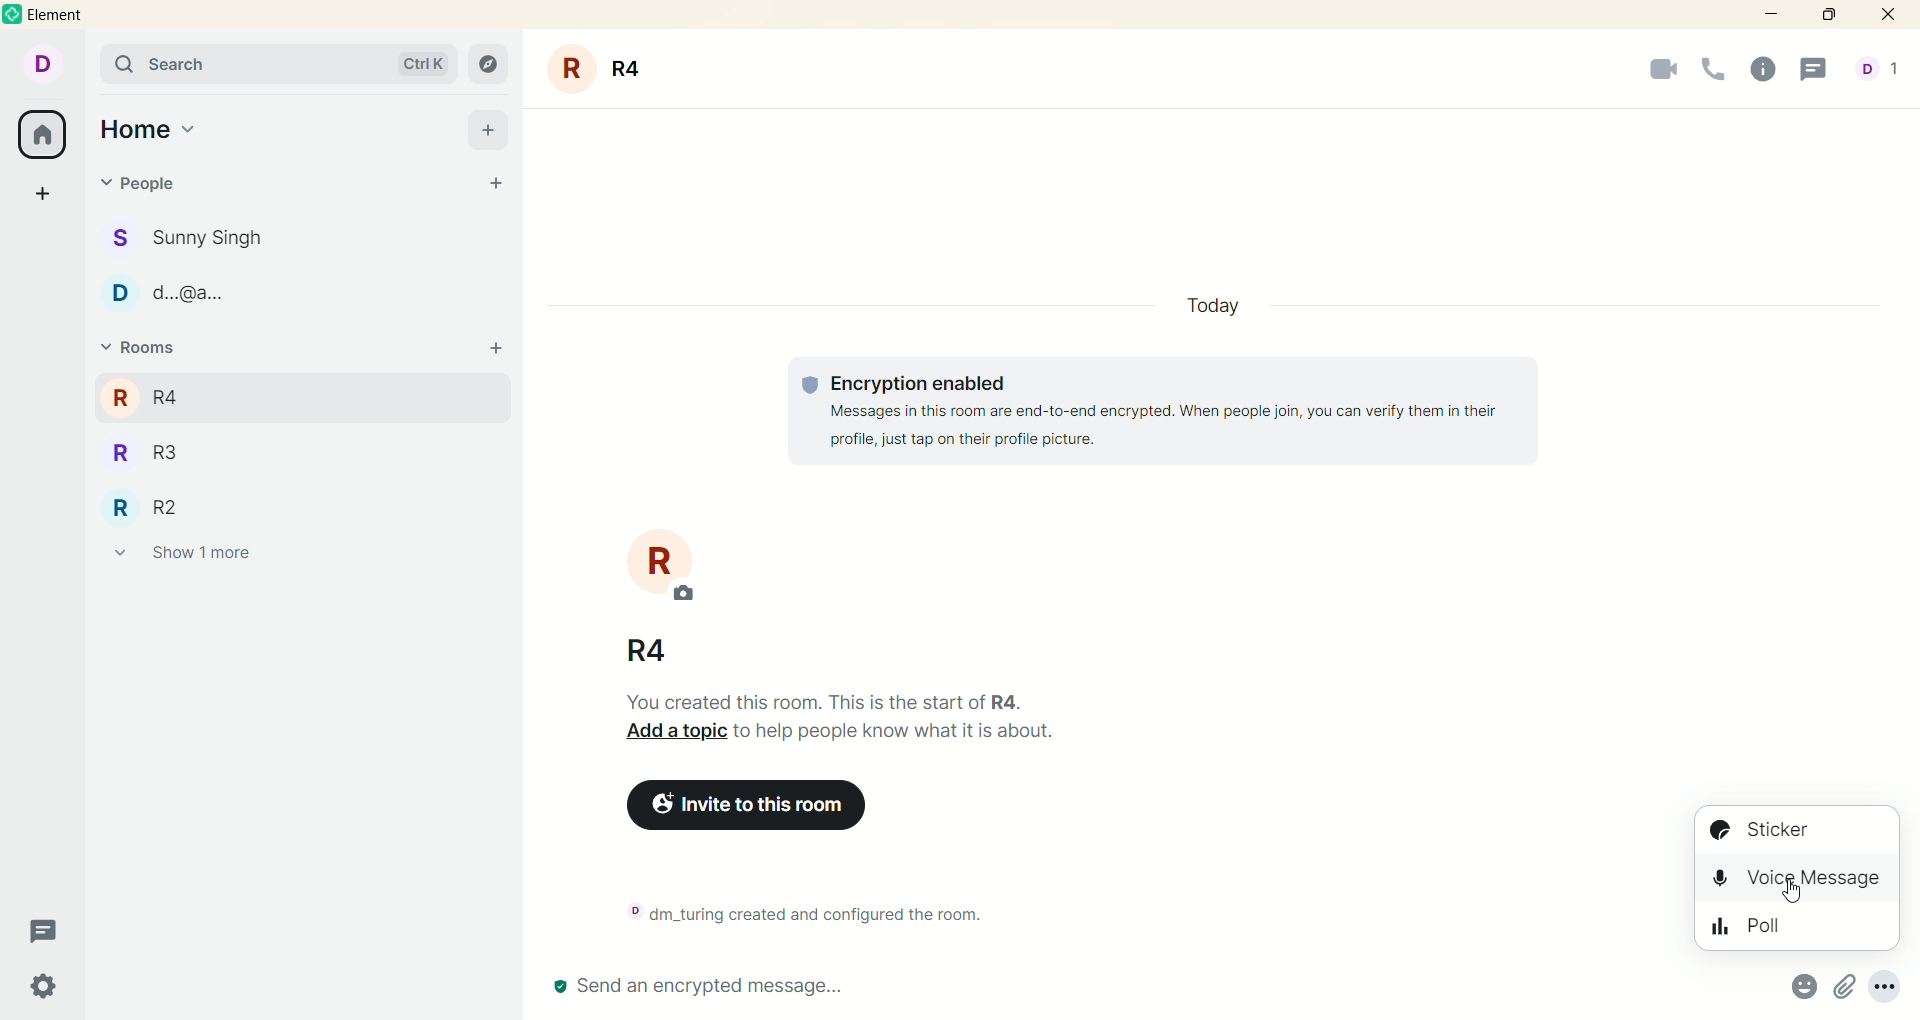 The image size is (1920, 1020). What do you see at coordinates (43, 196) in the screenshot?
I see `create a space` at bounding box center [43, 196].